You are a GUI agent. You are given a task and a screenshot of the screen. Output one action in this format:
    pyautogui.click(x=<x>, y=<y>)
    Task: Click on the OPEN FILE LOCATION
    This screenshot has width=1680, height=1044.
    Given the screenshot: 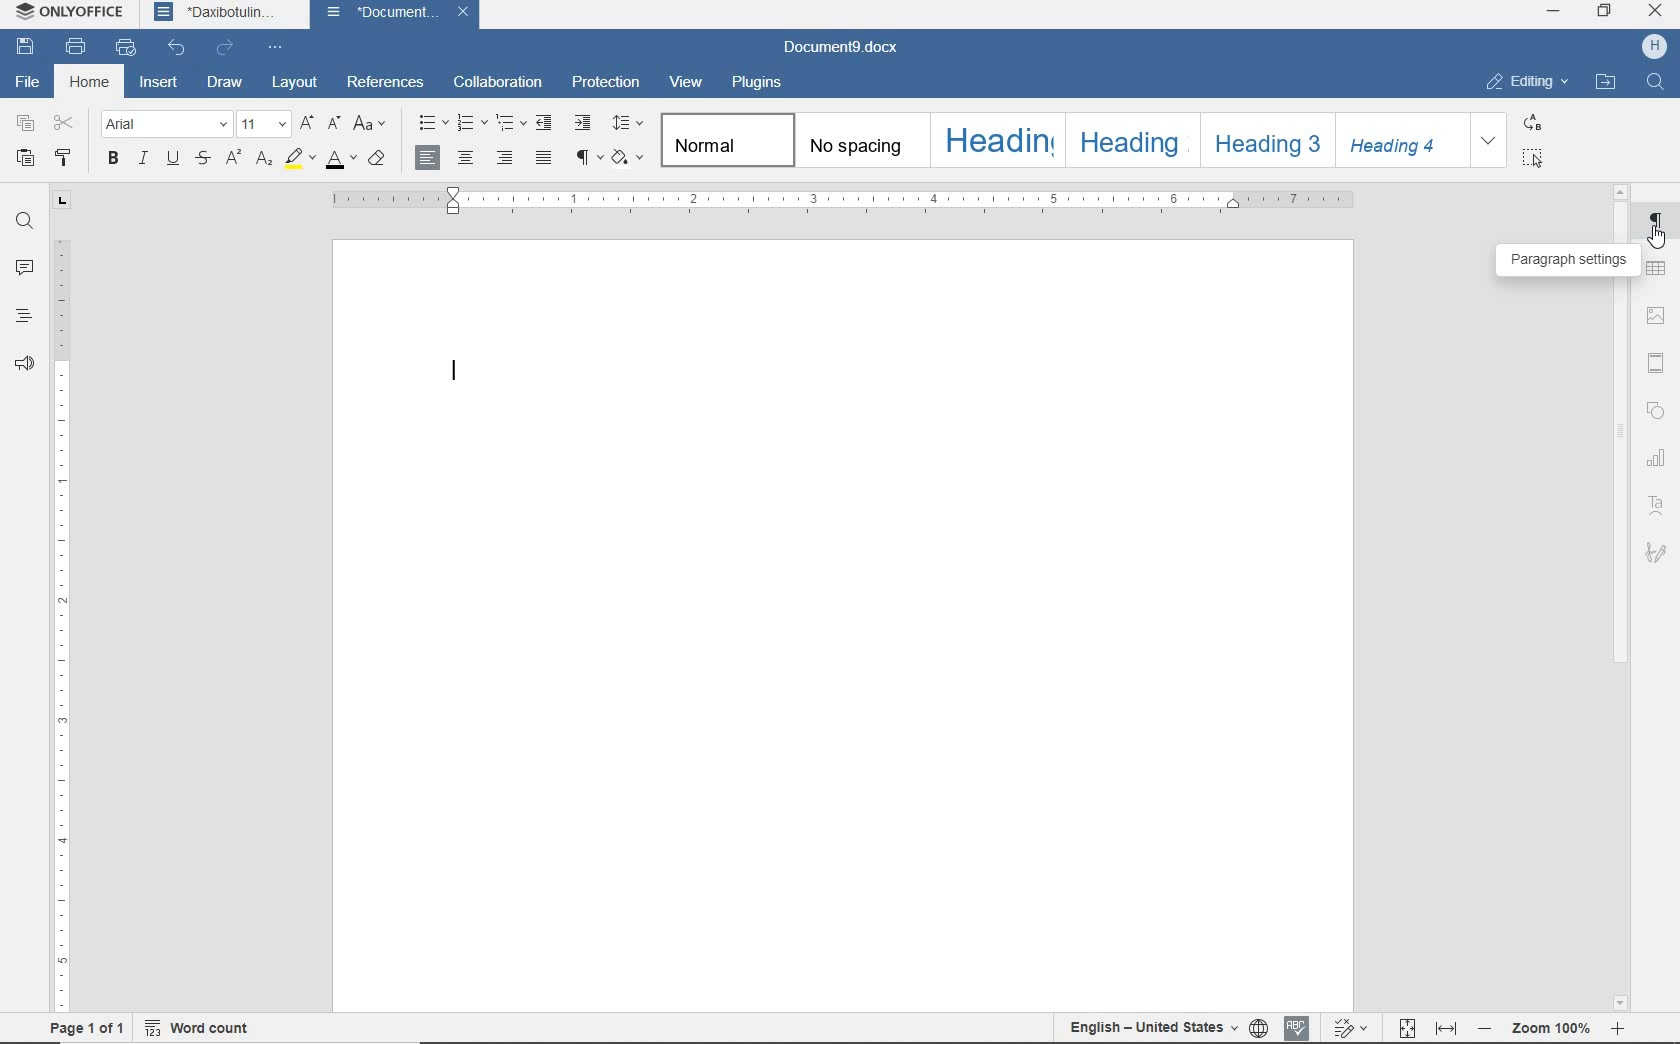 What is the action you would take?
    pyautogui.click(x=1606, y=81)
    